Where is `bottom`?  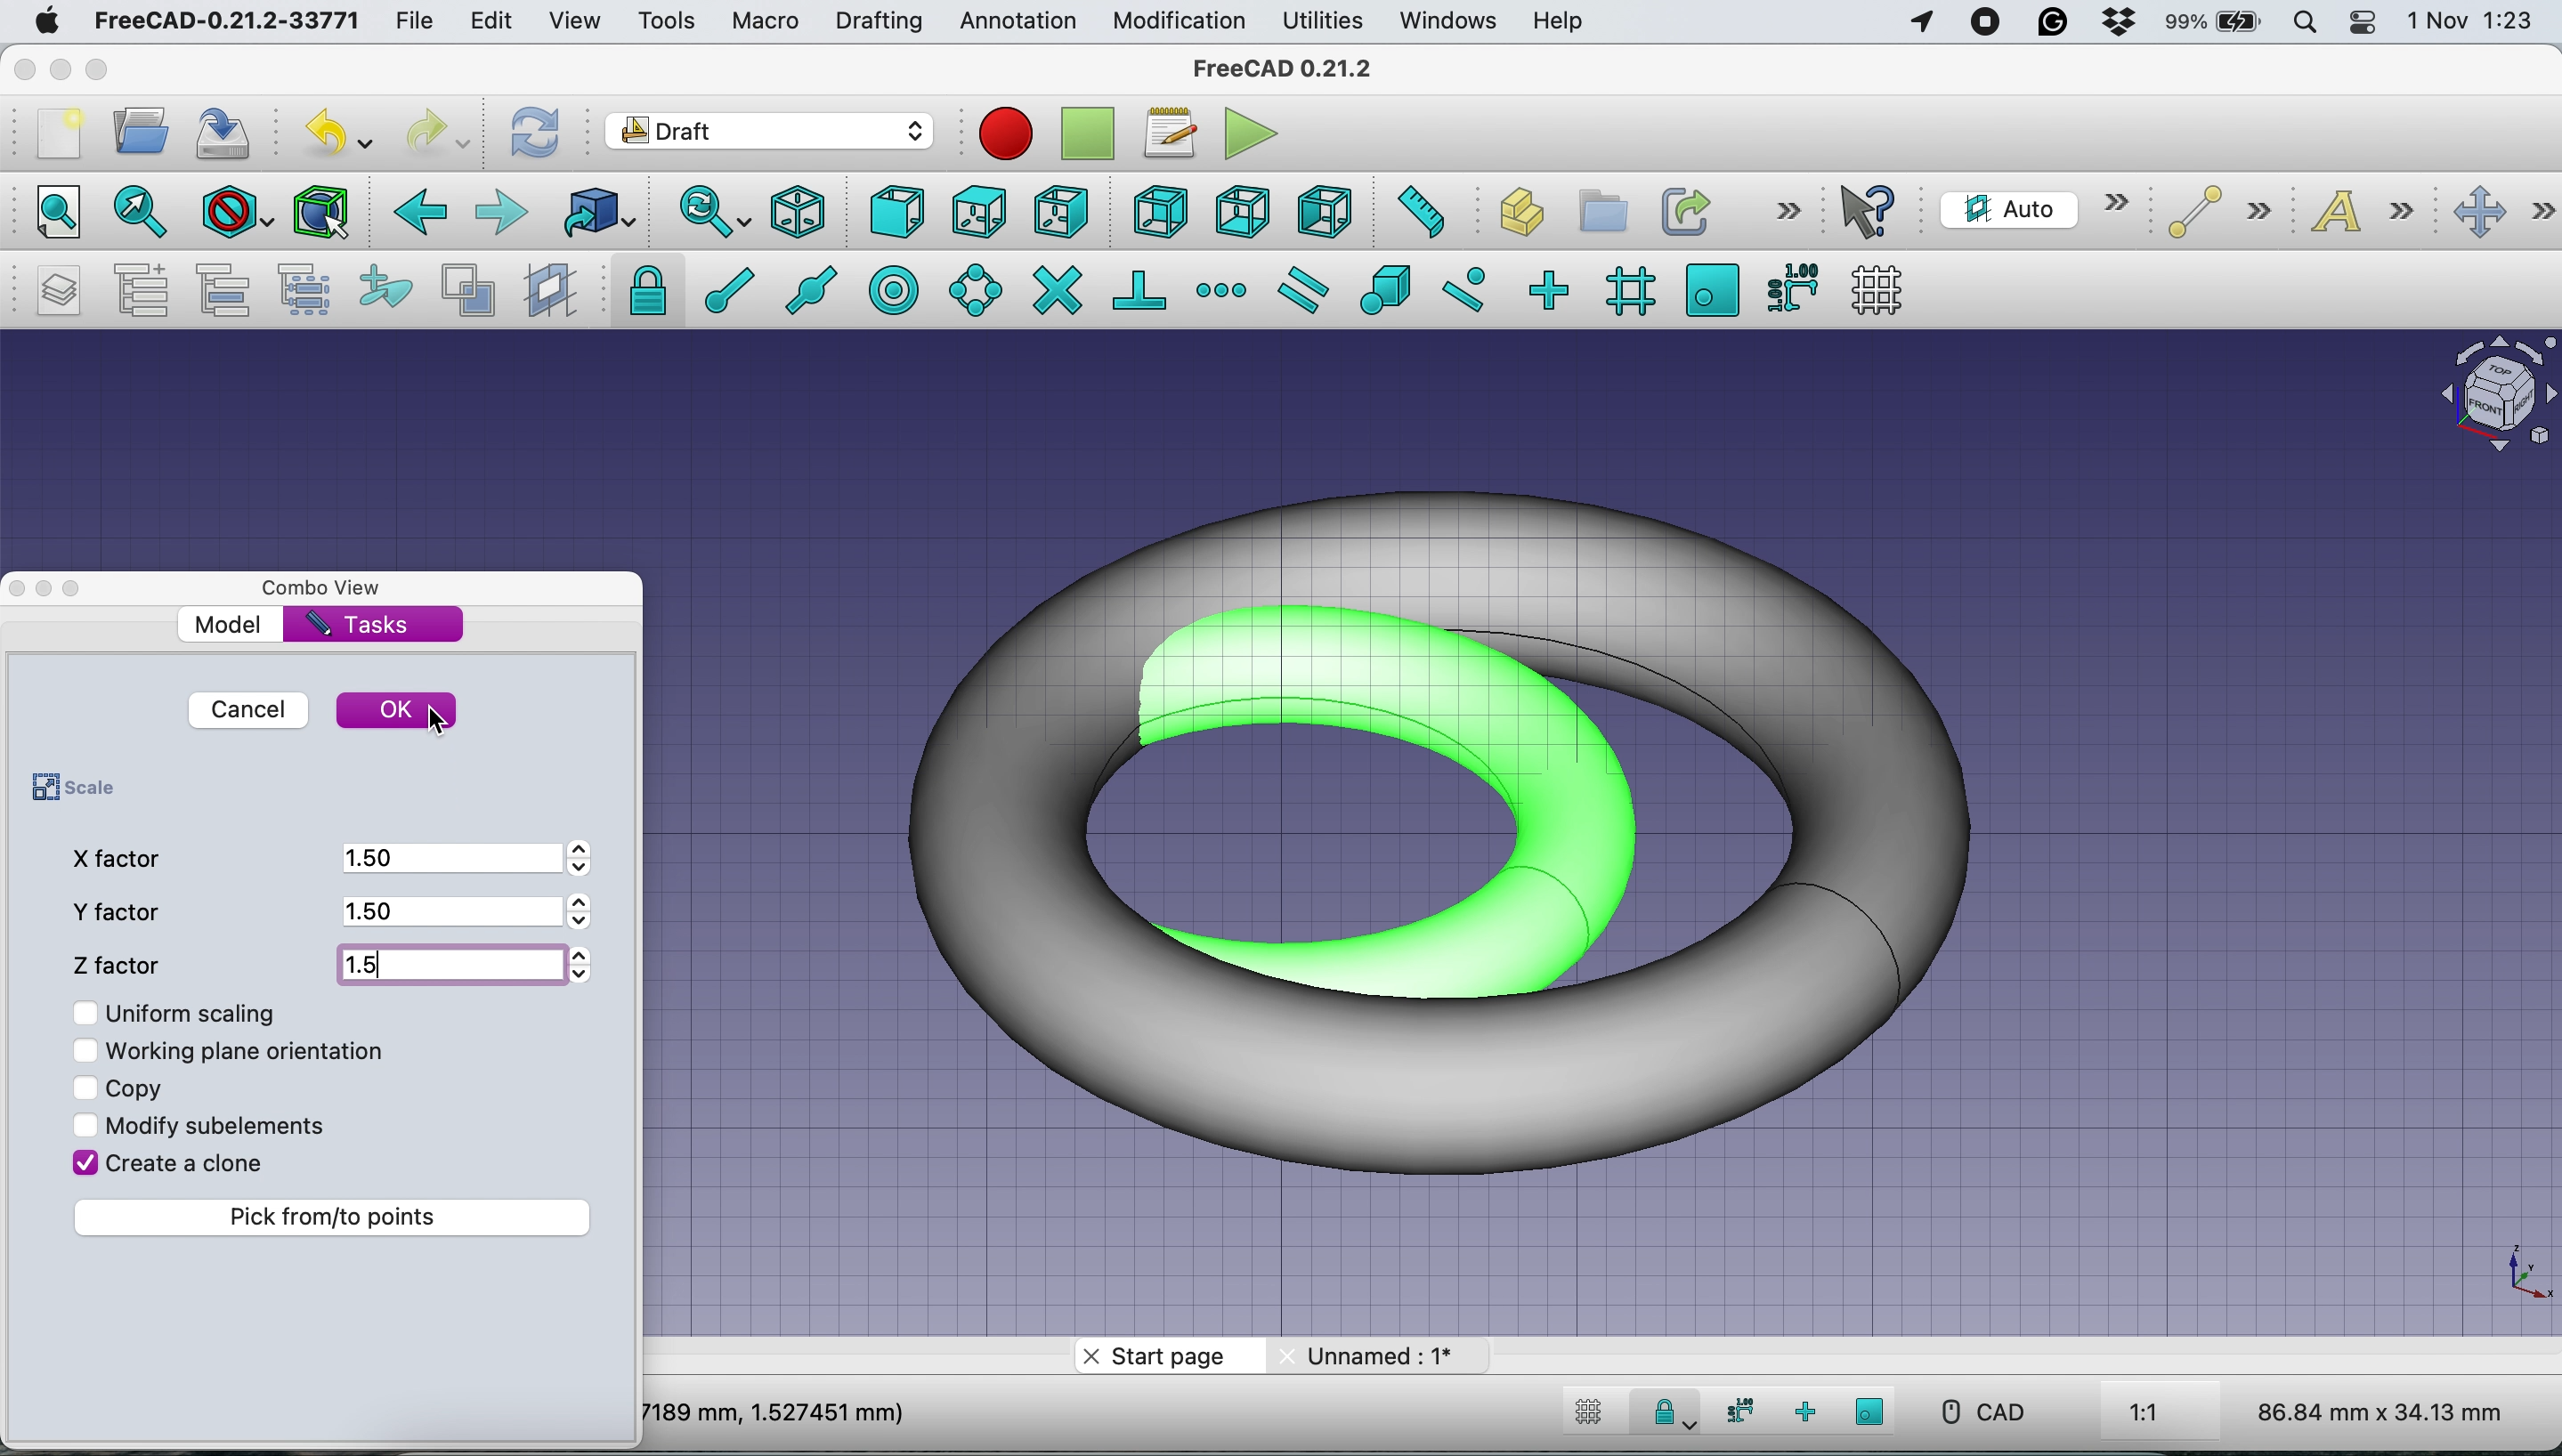 bottom is located at coordinates (1245, 210).